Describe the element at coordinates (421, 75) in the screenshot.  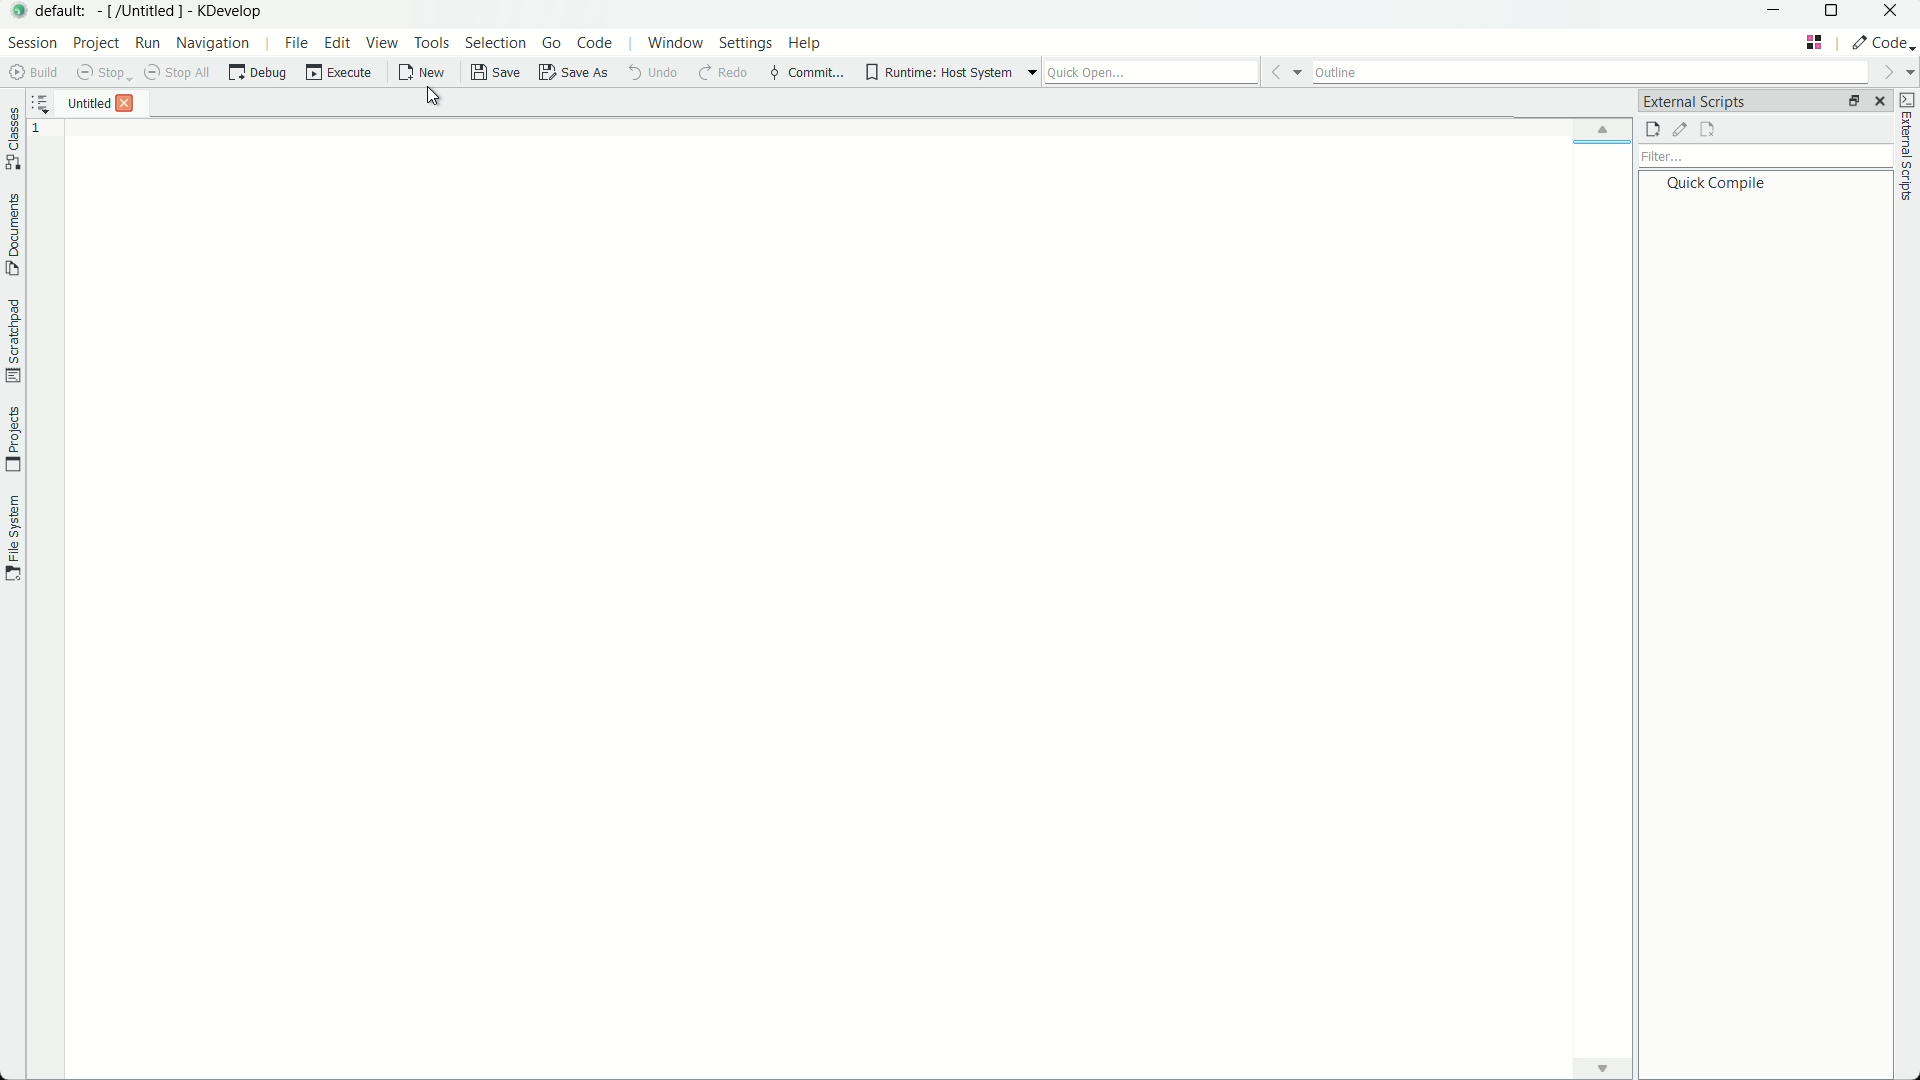
I see `new` at that location.